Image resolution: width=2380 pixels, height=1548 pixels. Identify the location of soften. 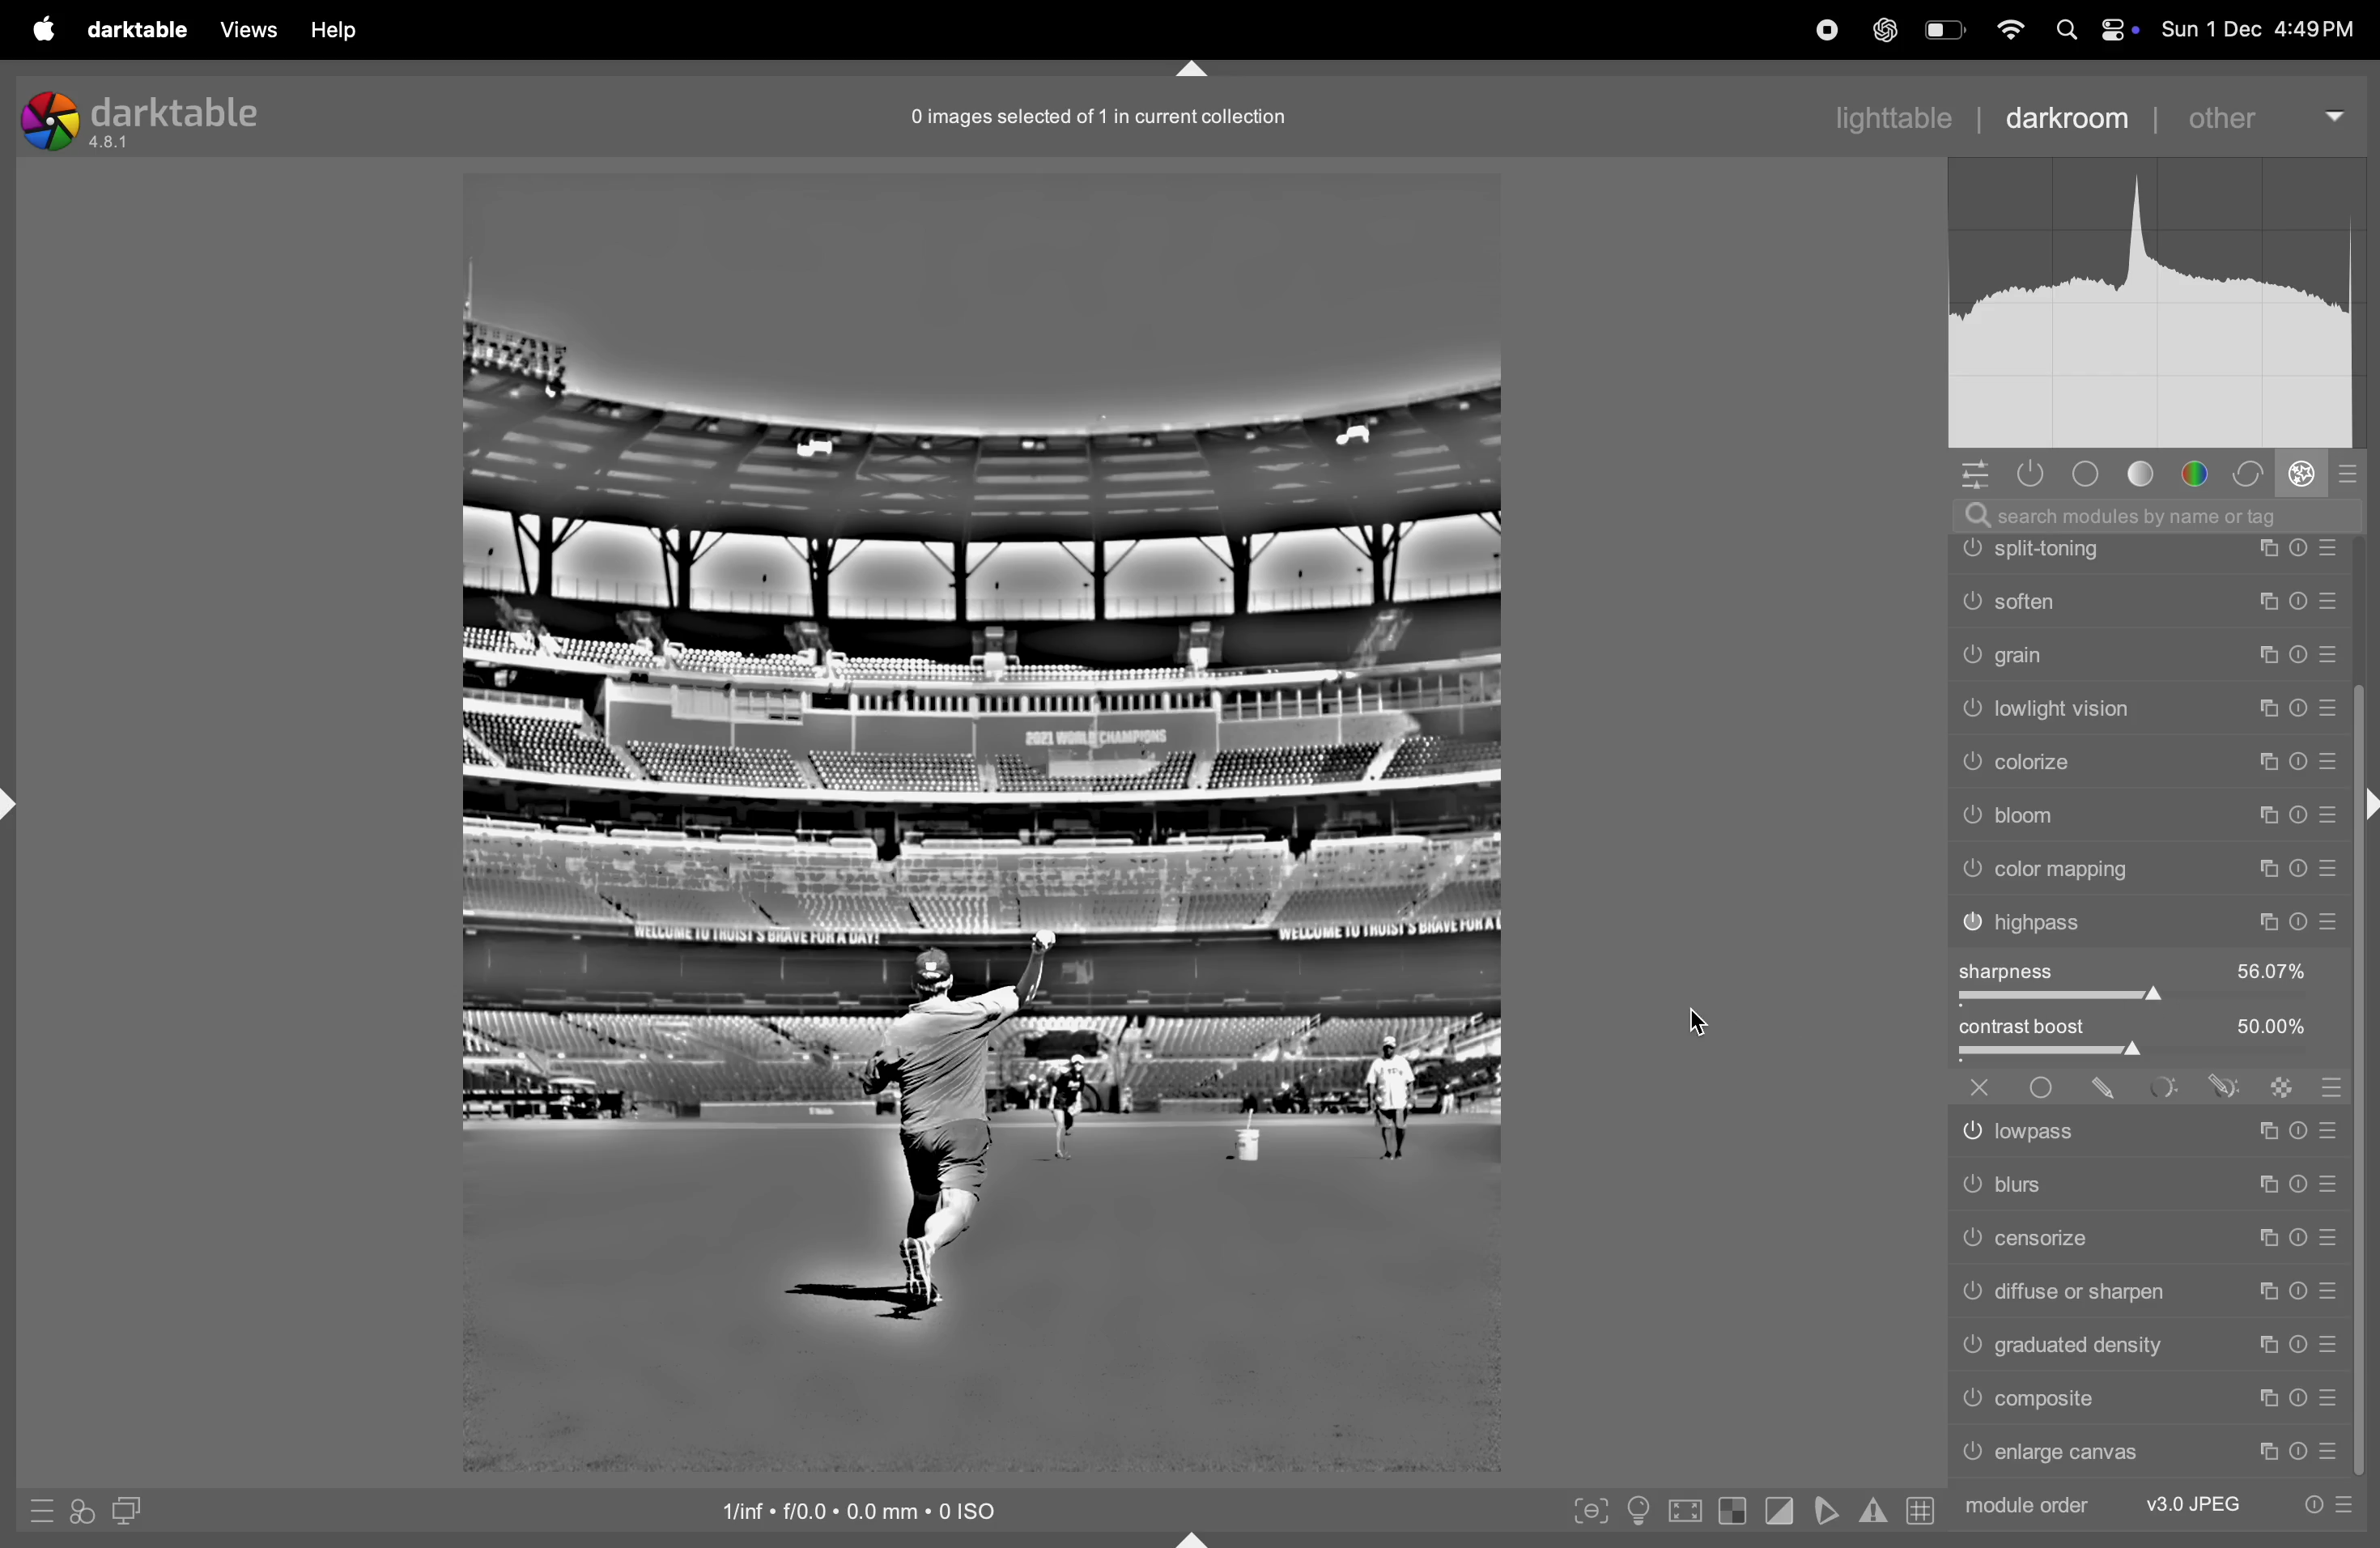
(2148, 757).